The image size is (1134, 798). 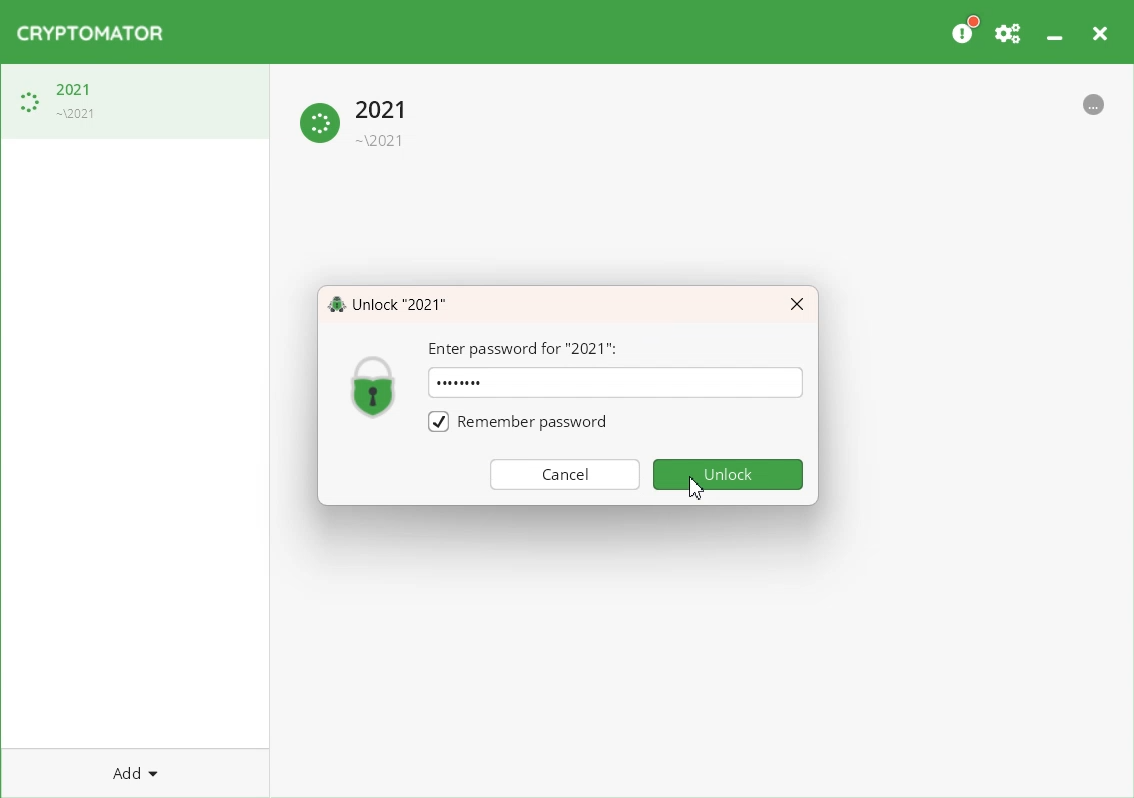 I want to click on Typing window, so click(x=654, y=386).